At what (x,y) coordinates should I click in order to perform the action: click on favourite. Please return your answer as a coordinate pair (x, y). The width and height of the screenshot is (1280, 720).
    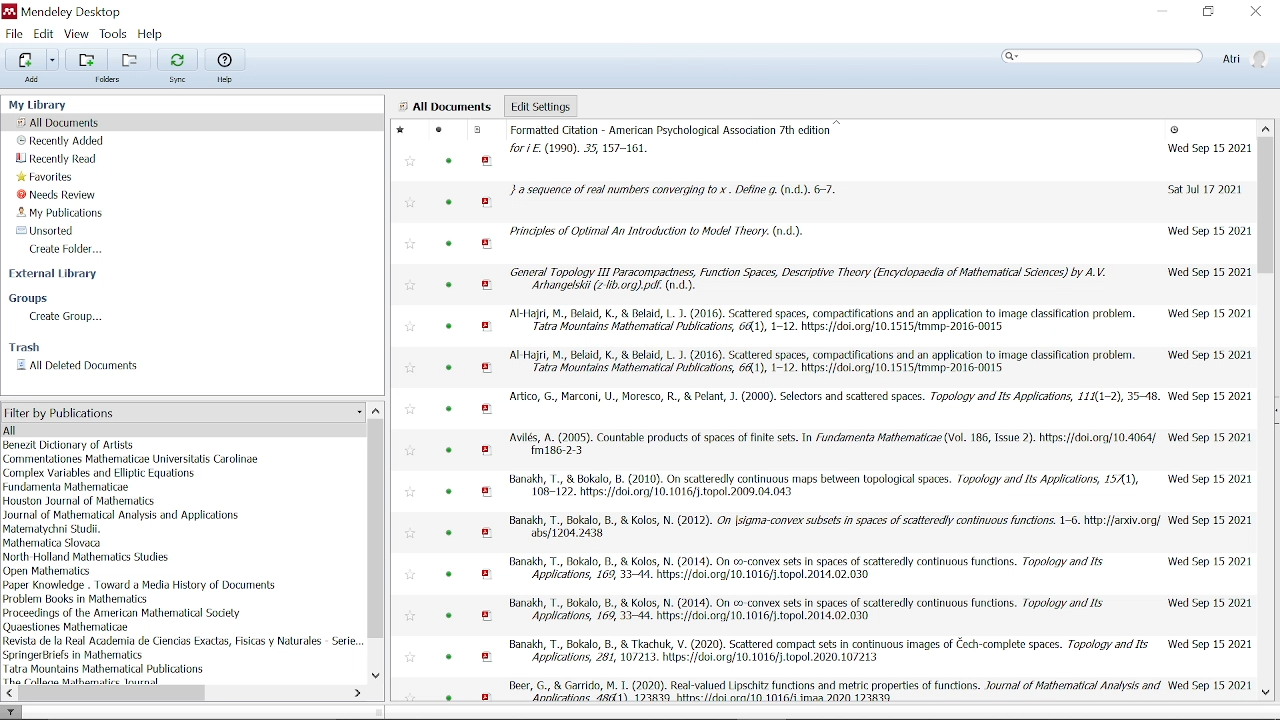
    Looking at the image, I should click on (410, 531).